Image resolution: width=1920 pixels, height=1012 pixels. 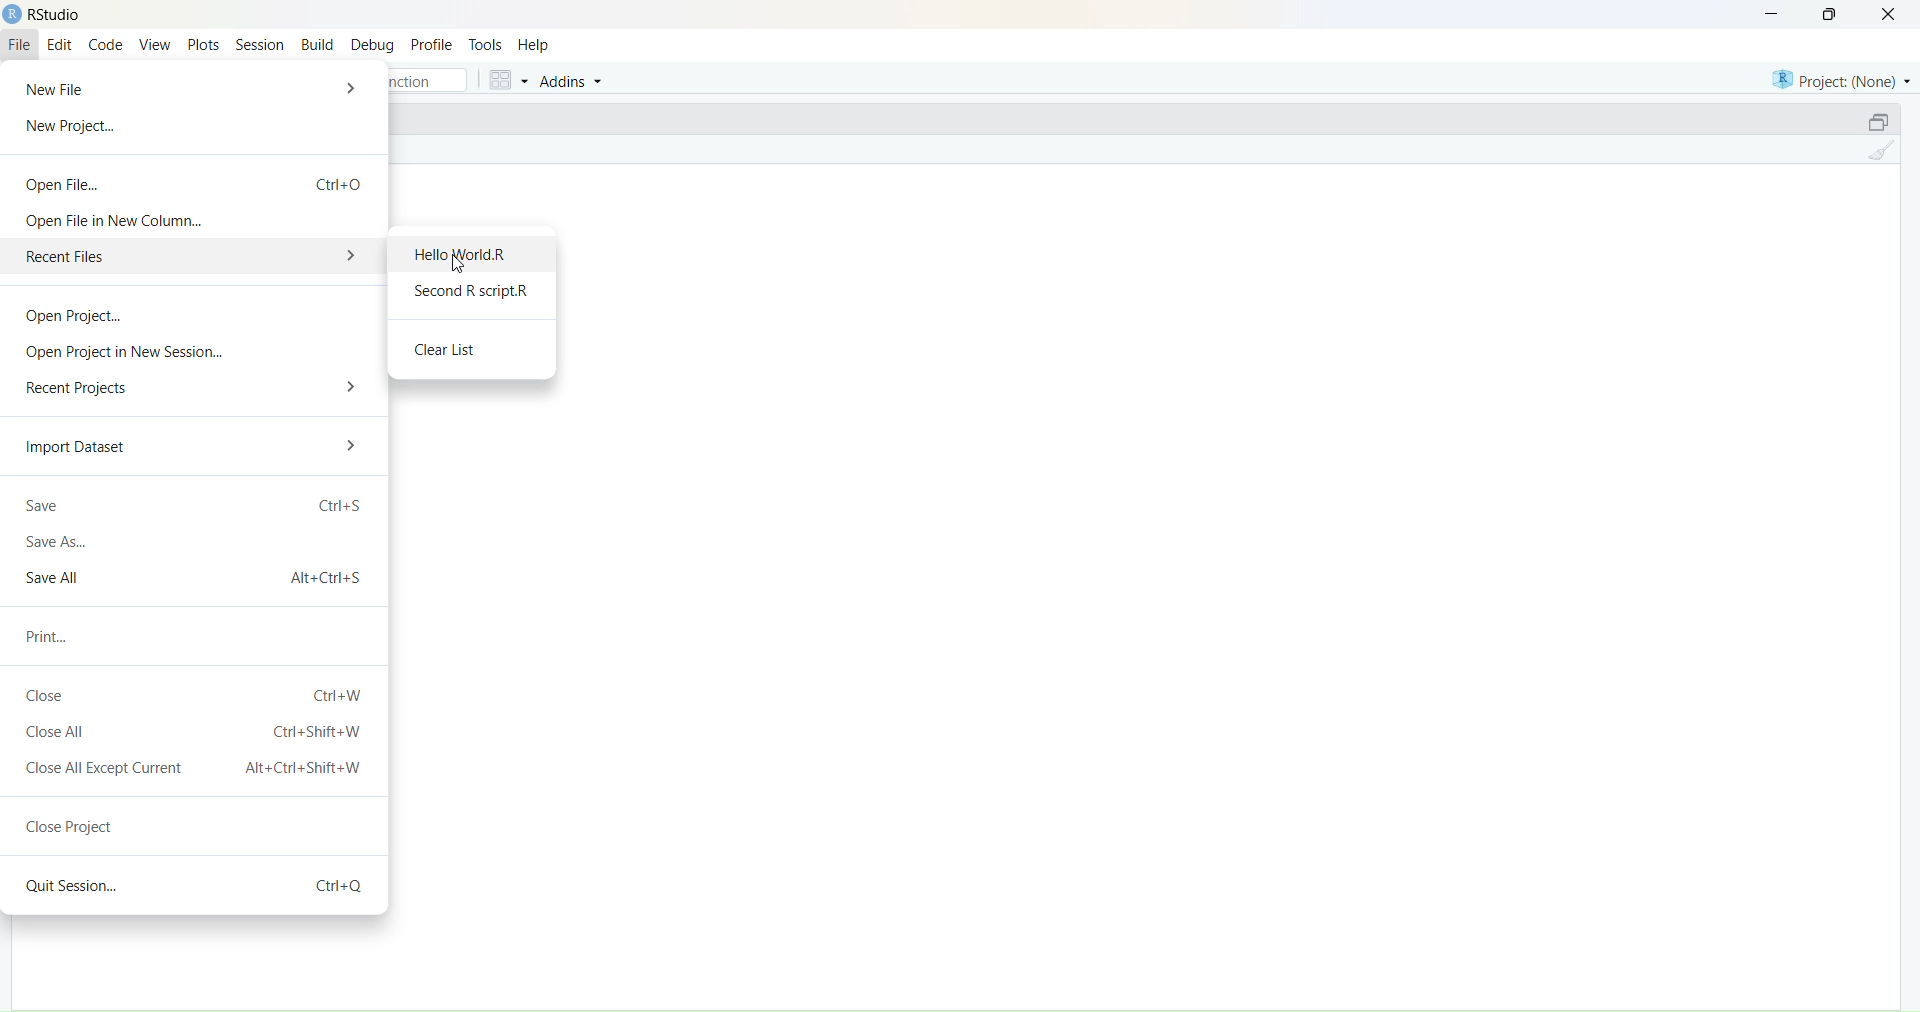 What do you see at coordinates (128, 351) in the screenshot?
I see `‘Open Project in New Session...` at bounding box center [128, 351].